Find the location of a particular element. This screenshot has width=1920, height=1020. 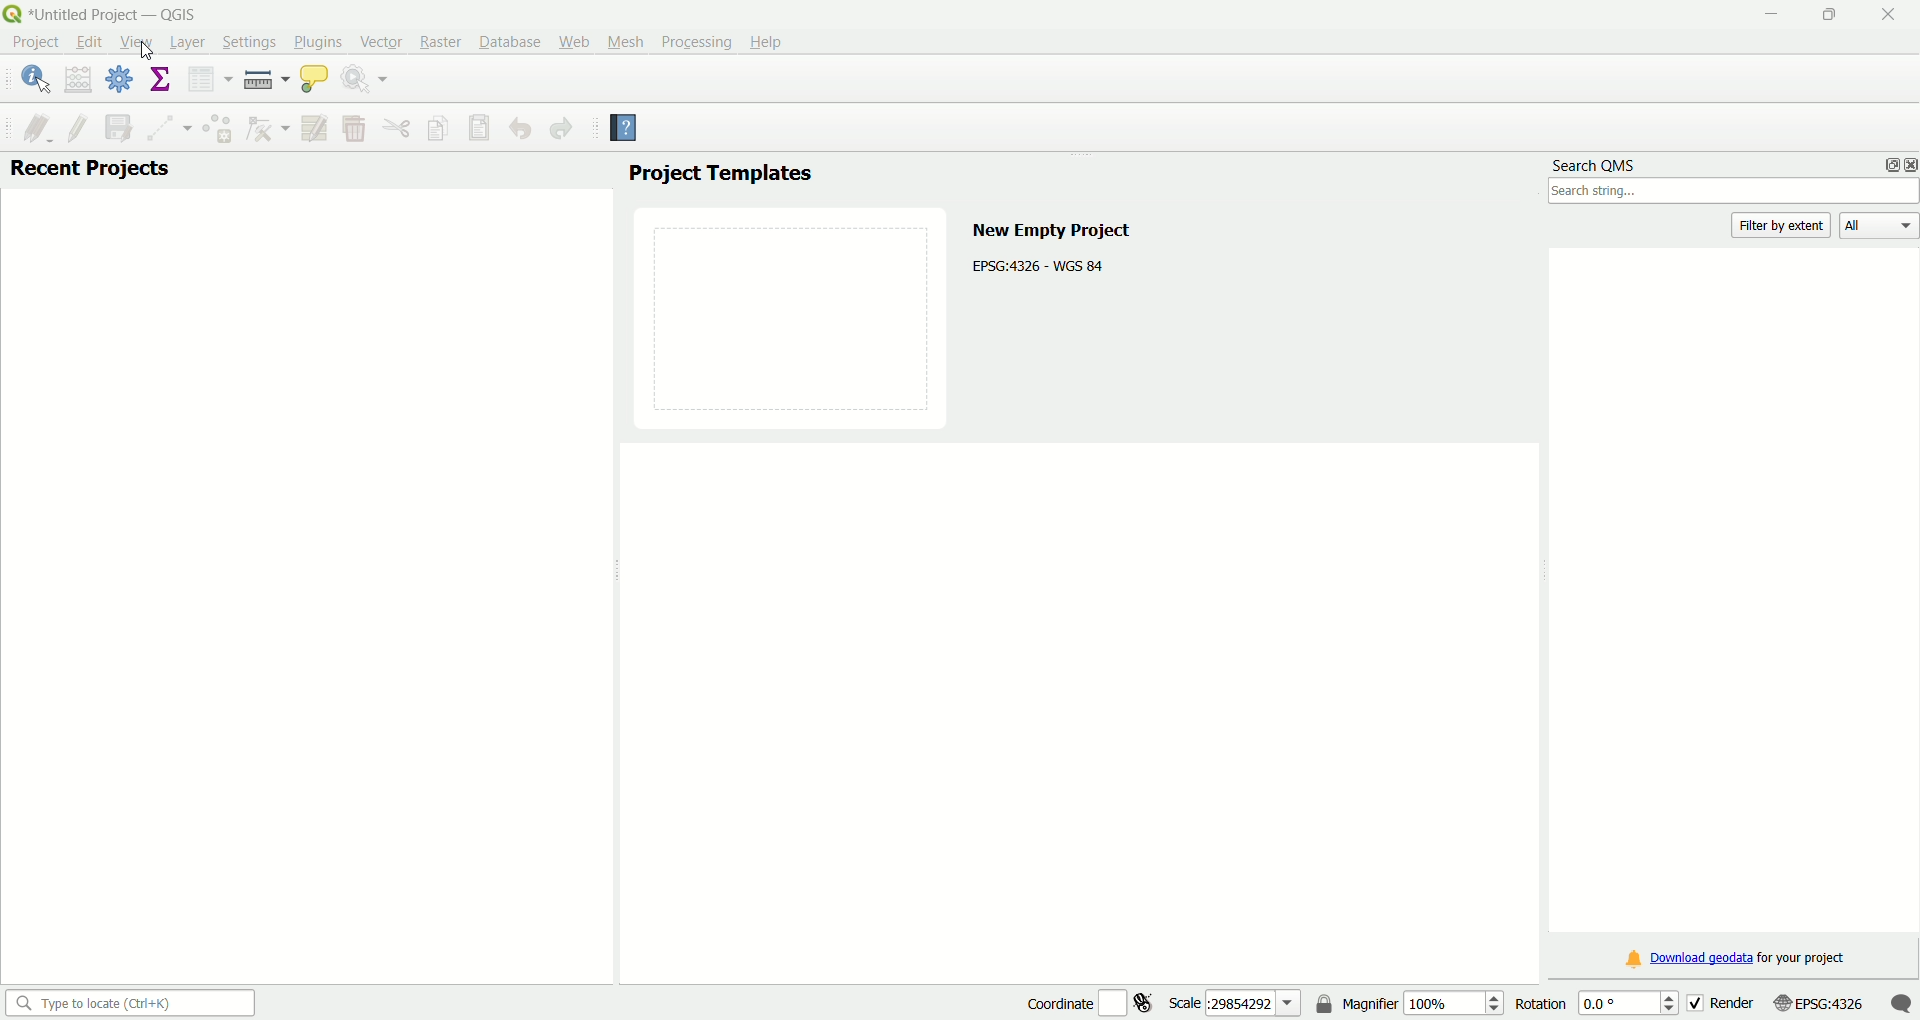

close is located at coordinates (1908, 164).